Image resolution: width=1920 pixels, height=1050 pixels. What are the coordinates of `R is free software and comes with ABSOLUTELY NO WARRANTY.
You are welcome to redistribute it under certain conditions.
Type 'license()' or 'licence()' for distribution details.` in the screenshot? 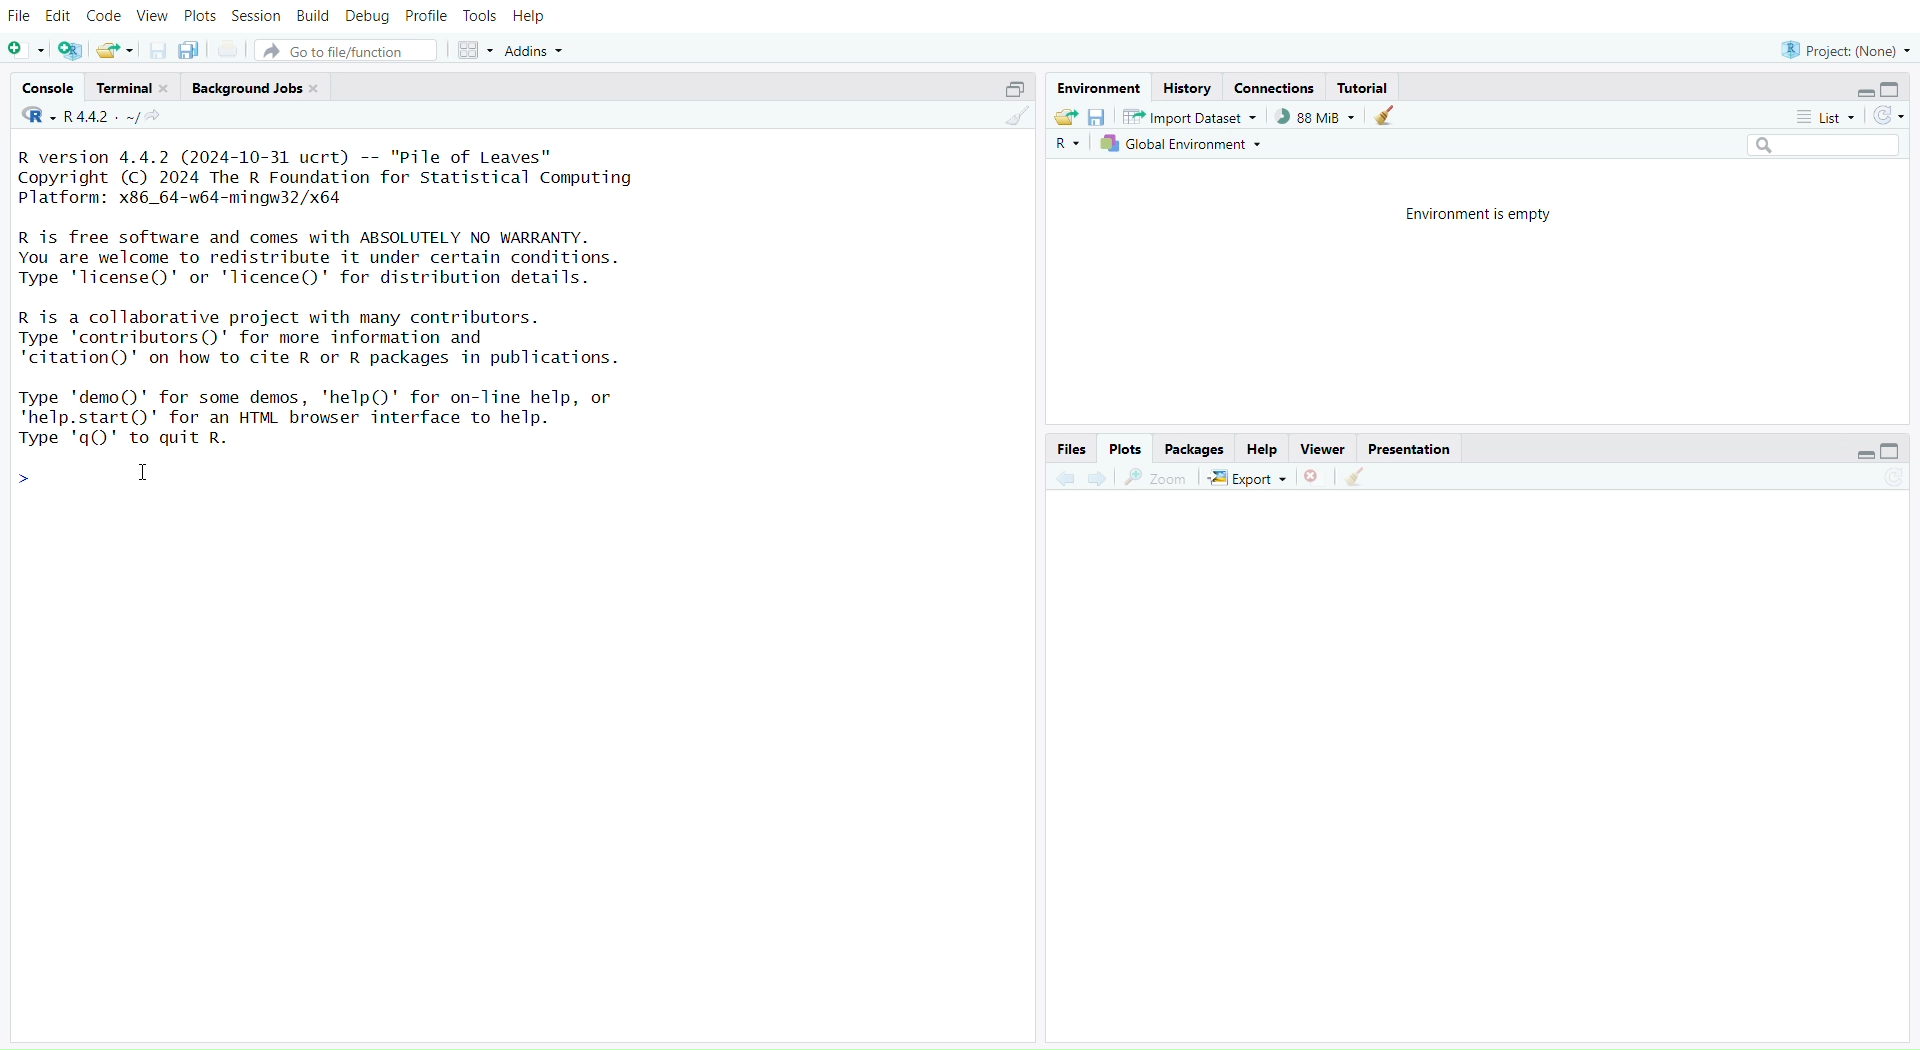 It's located at (332, 259).